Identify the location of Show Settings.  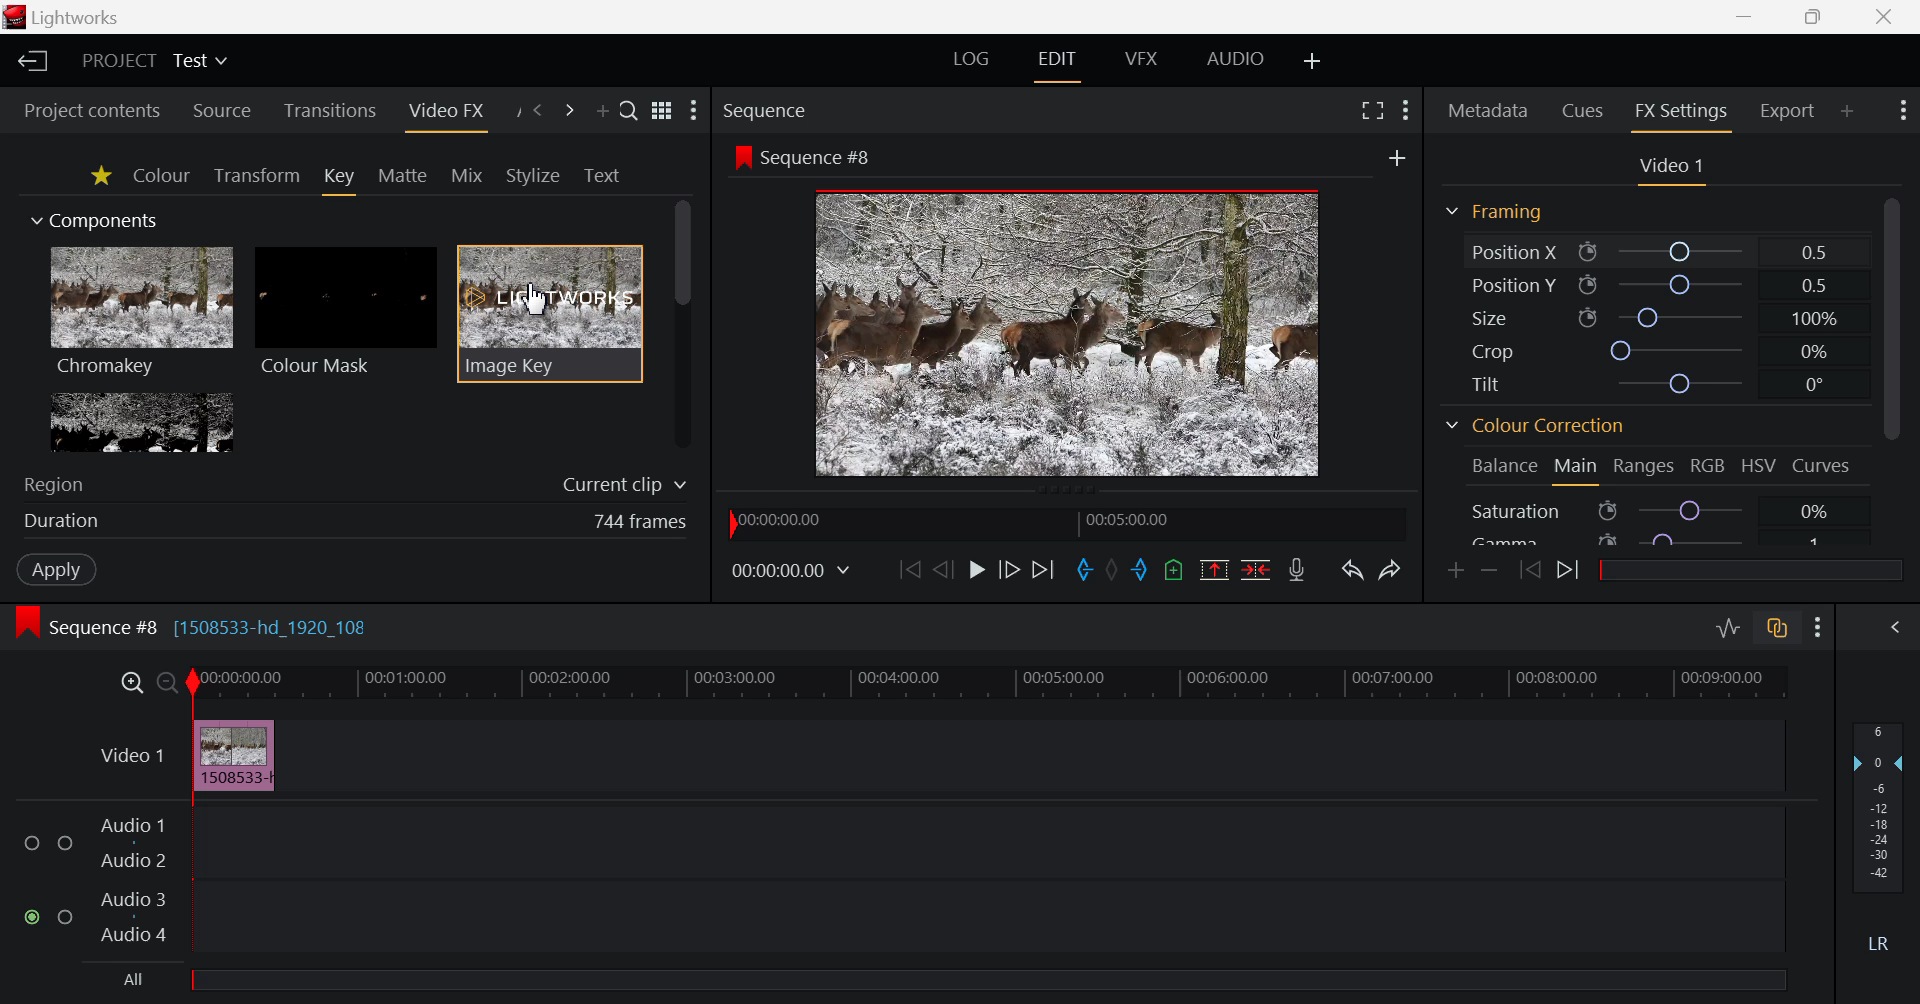
(1814, 626).